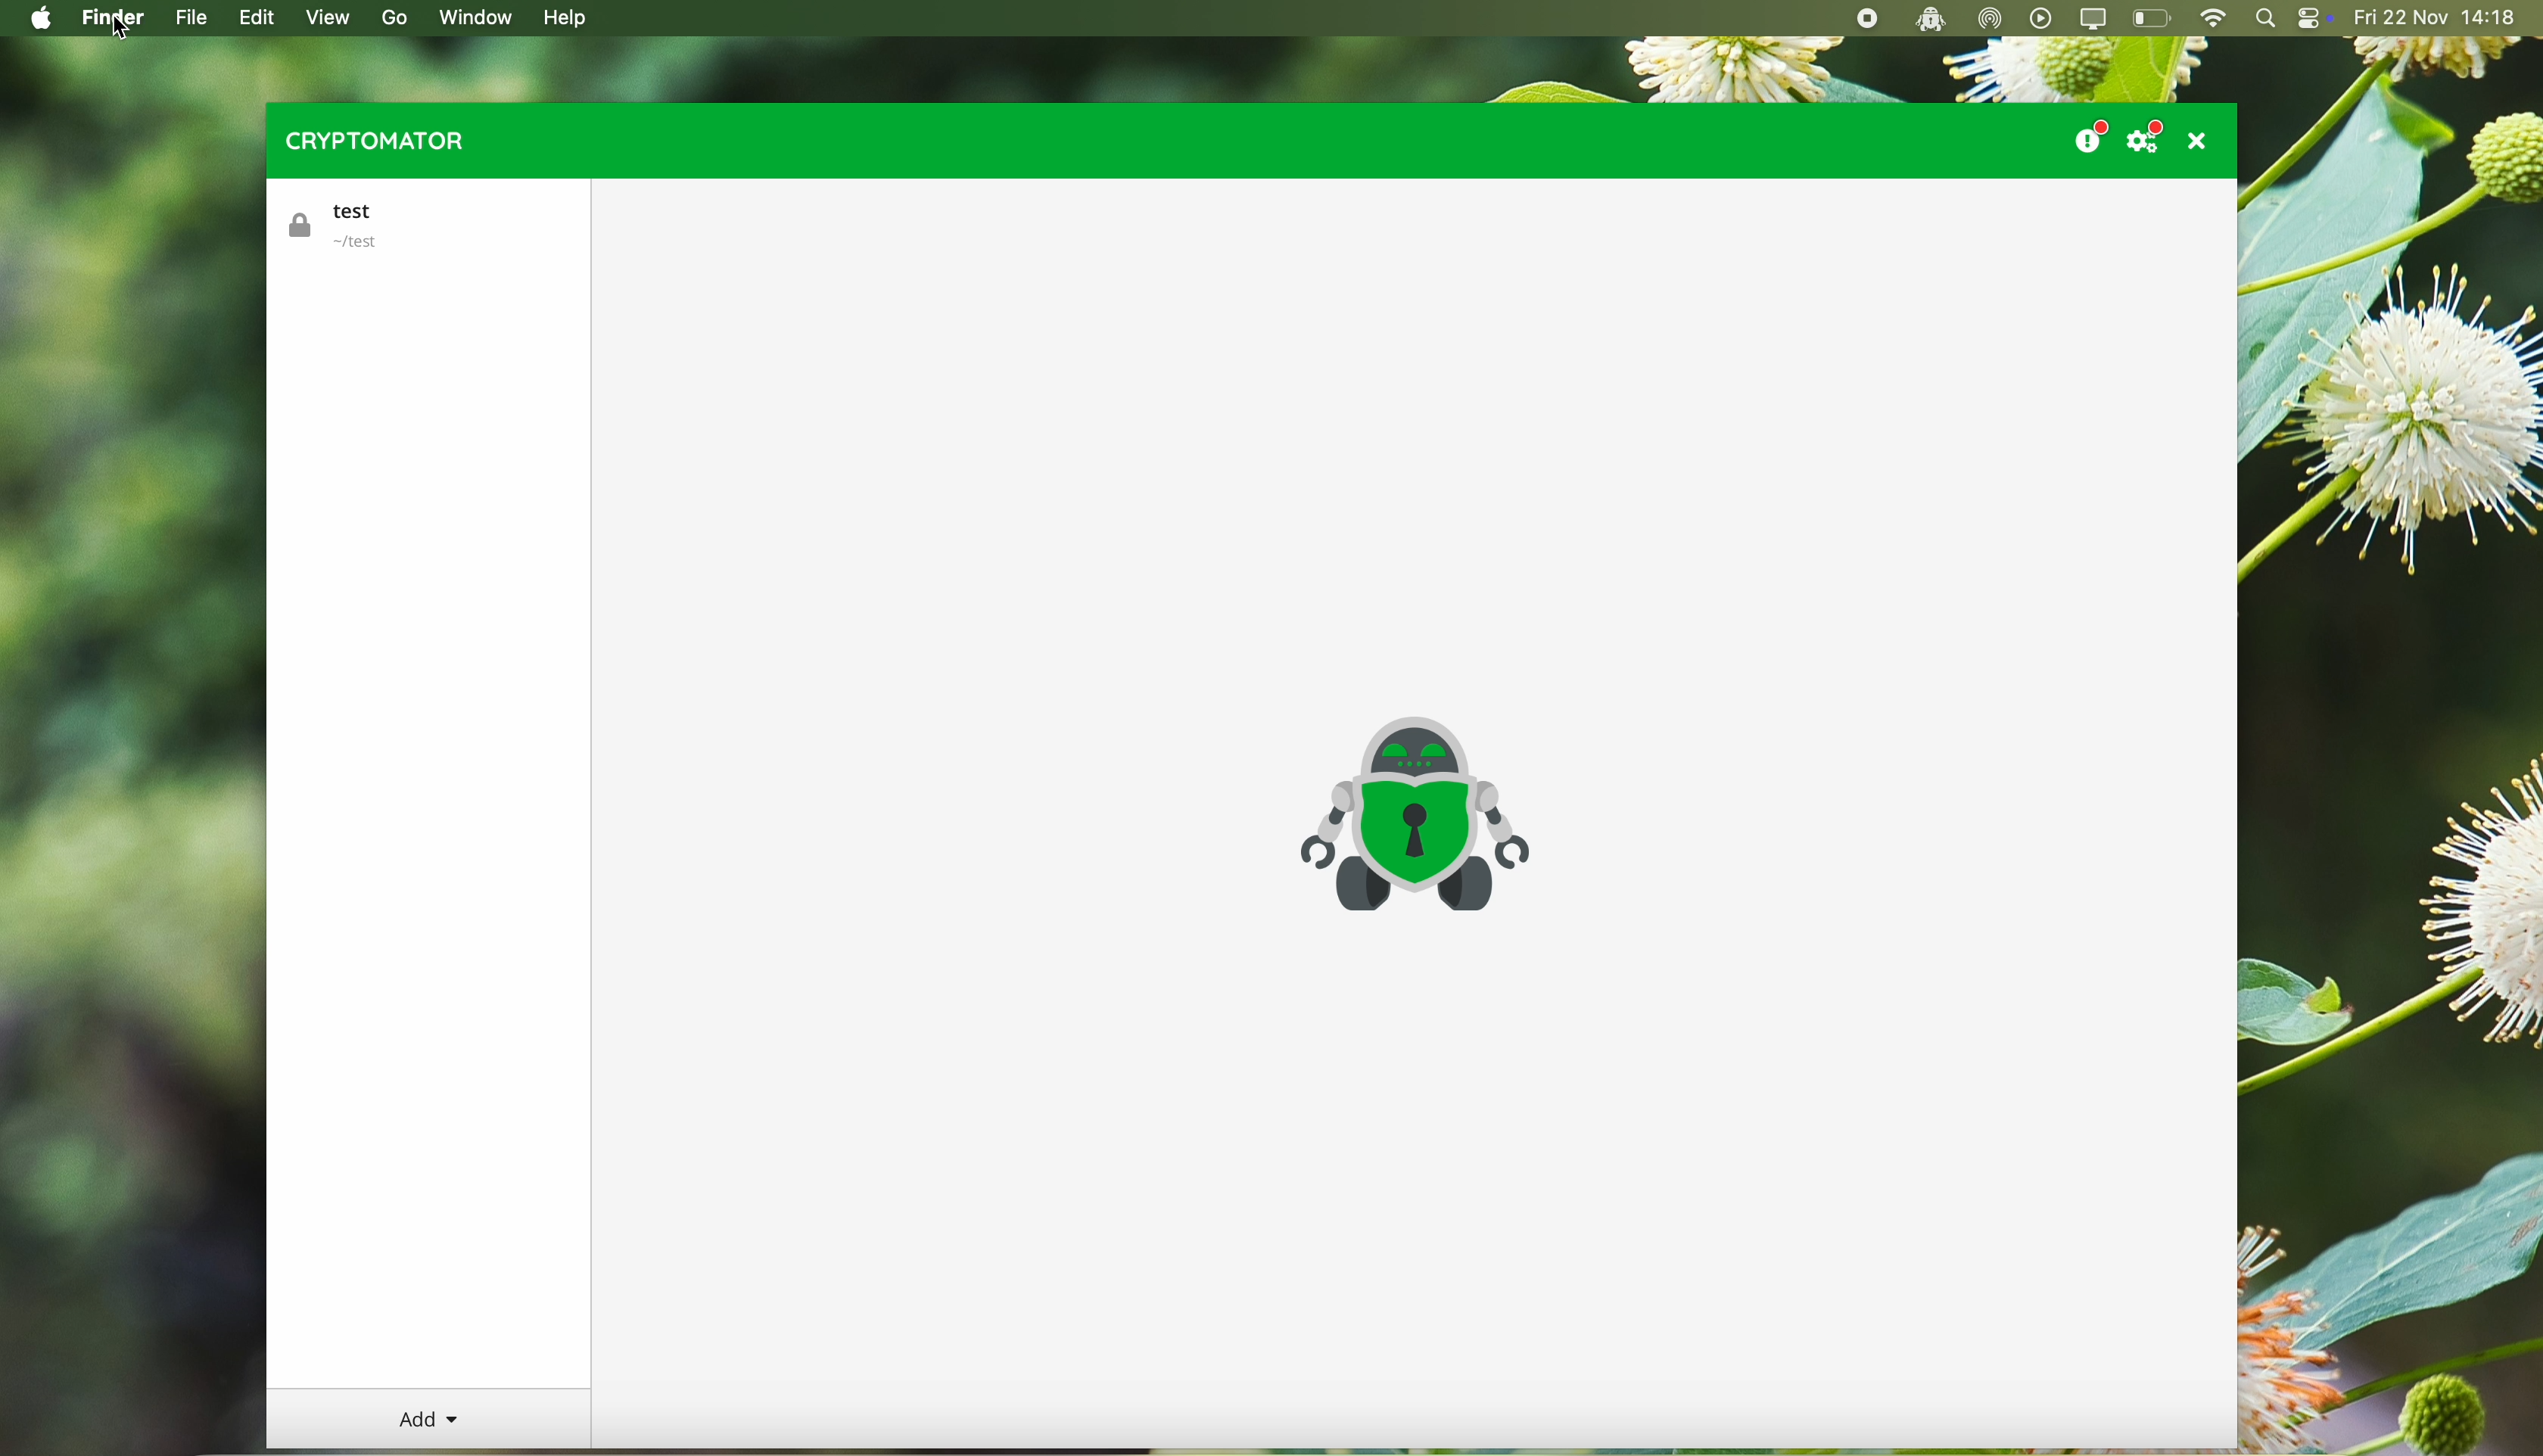 The width and height of the screenshot is (2543, 1456). What do you see at coordinates (376, 140) in the screenshot?
I see `cryptomator` at bounding box center [376, 140].